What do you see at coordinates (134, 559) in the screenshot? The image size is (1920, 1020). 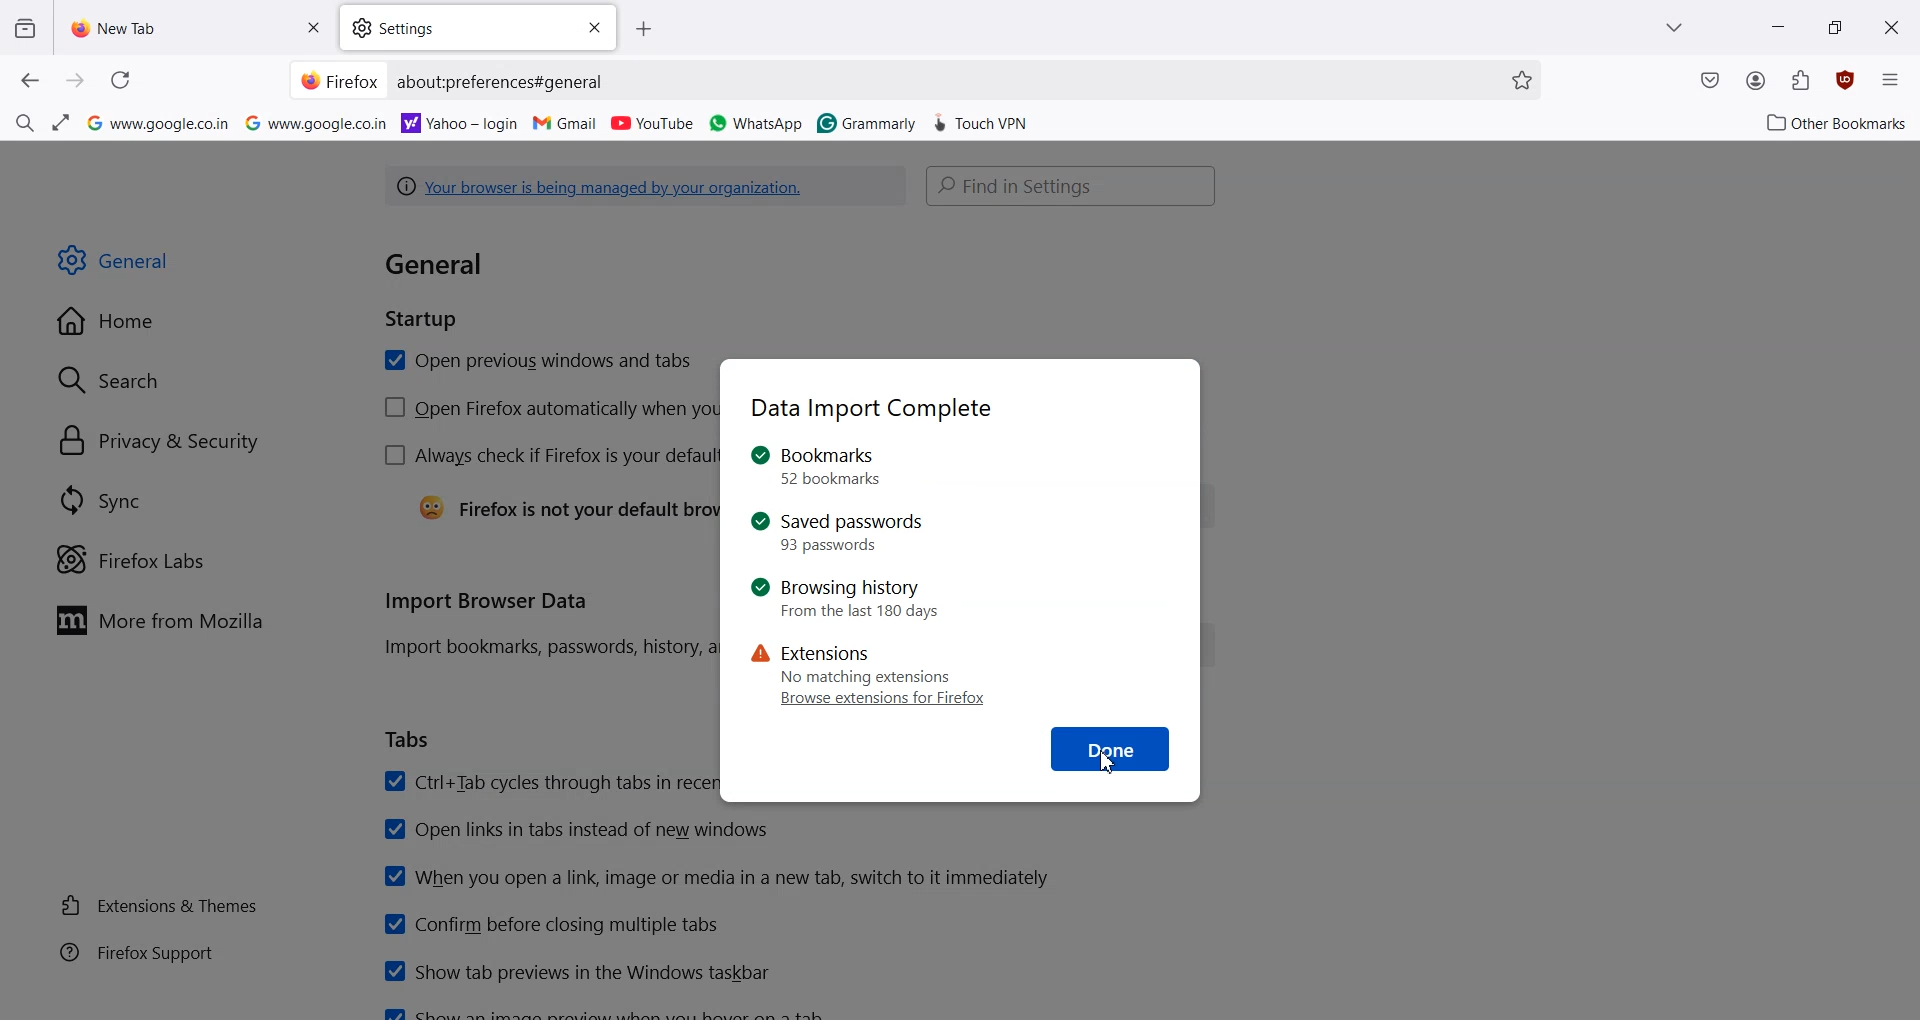 I see `Firefox Labs` at bounding box center [134, 559].